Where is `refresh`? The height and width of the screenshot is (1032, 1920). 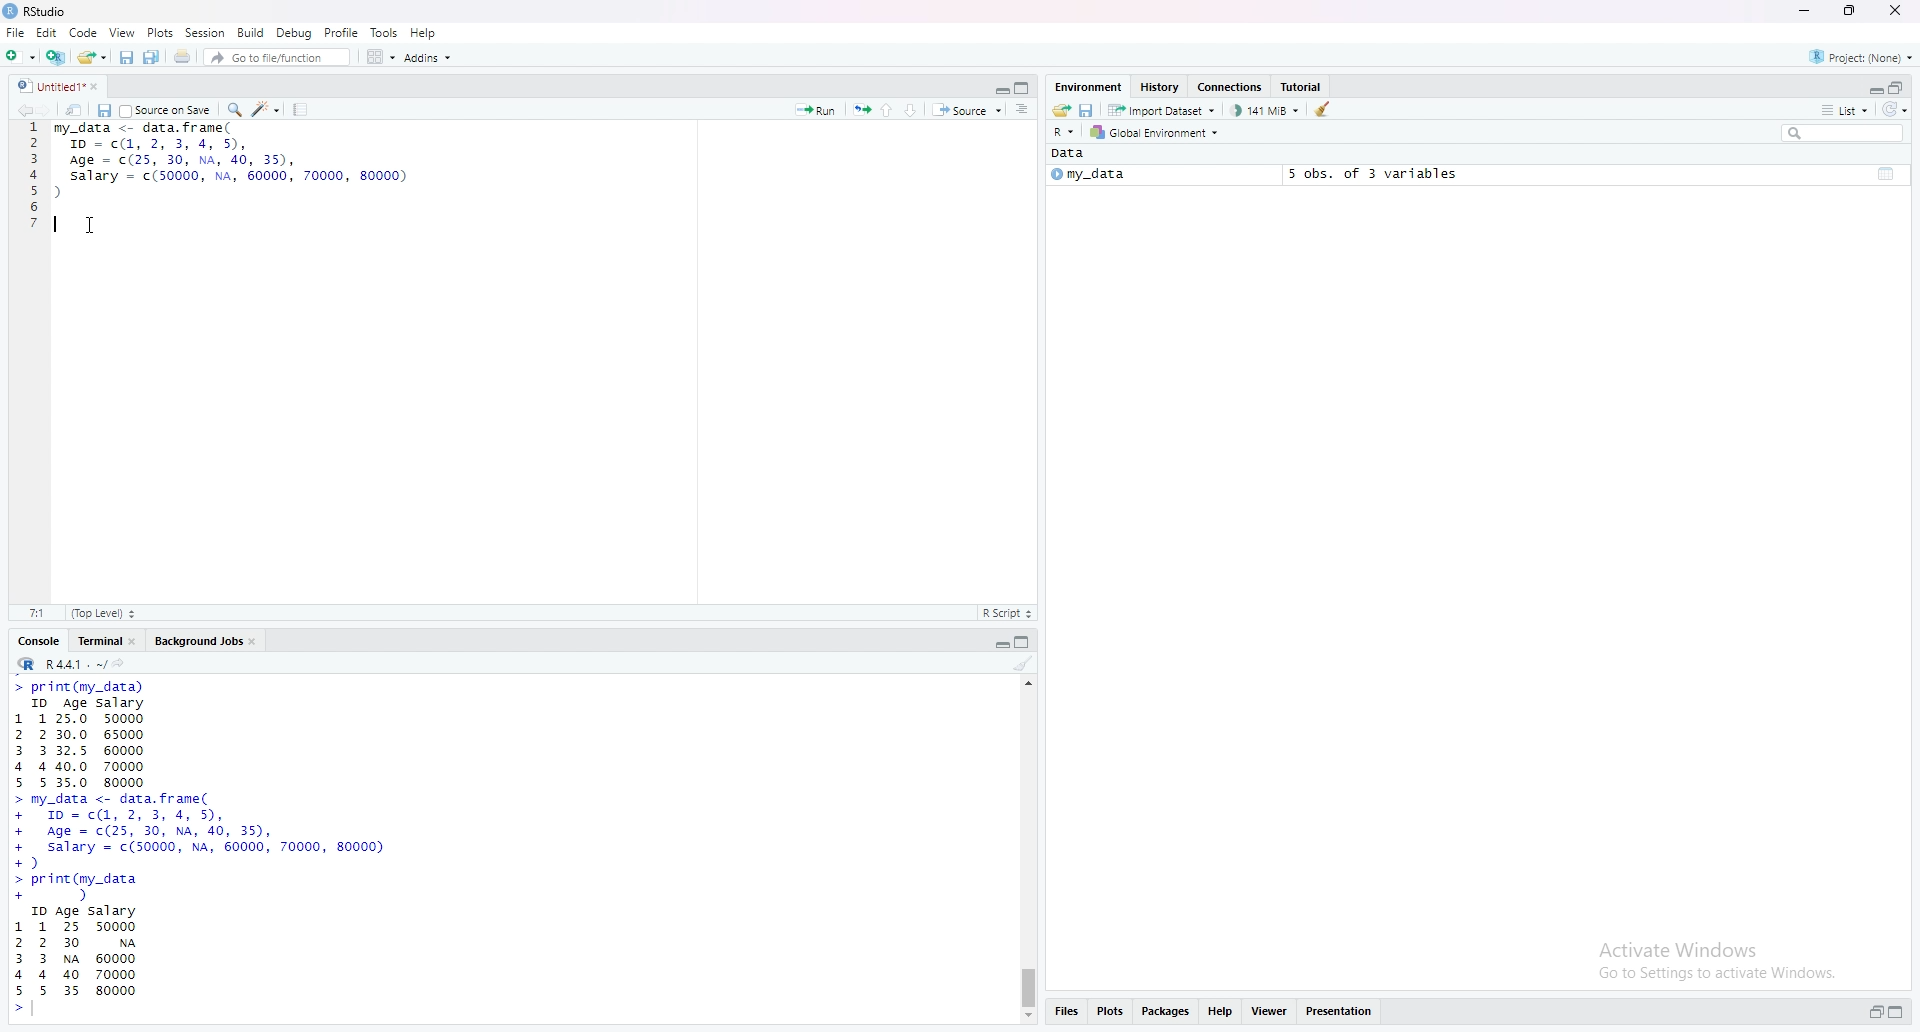 refresh is located at coordinates (1895, 110).